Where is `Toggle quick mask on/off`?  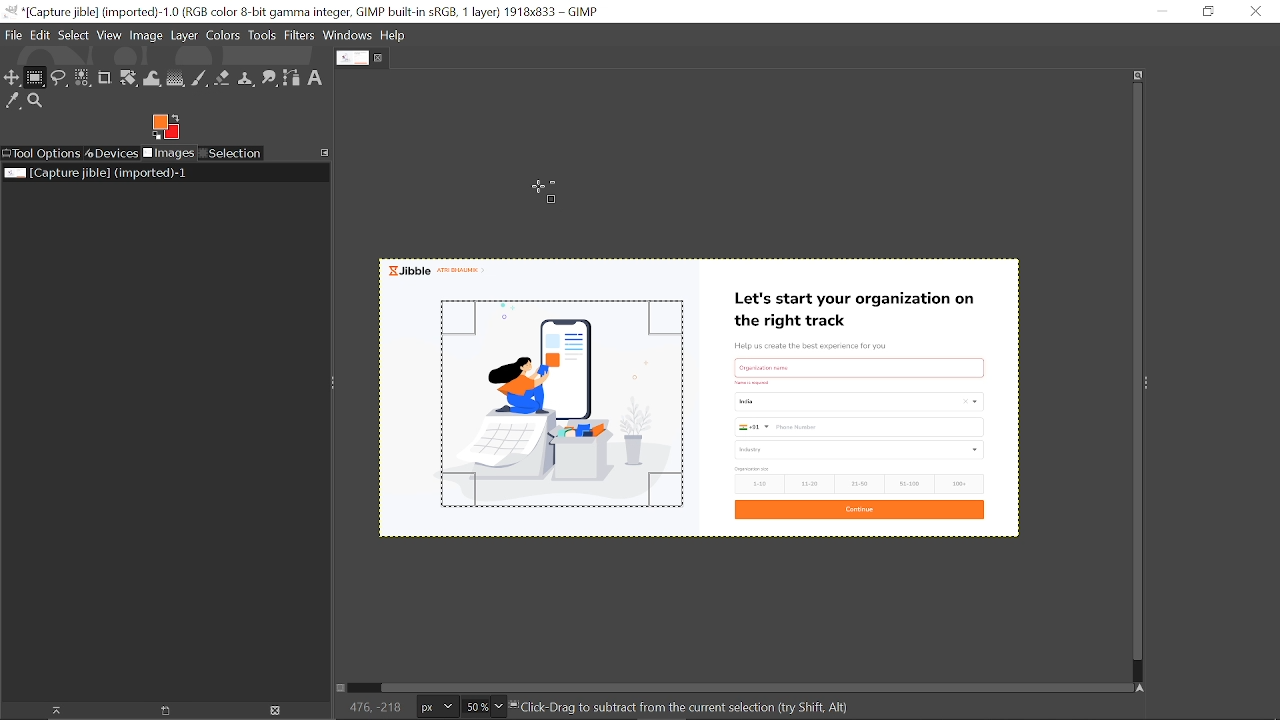
Toggle quick mask on/off is located at coordinates (344, 689).